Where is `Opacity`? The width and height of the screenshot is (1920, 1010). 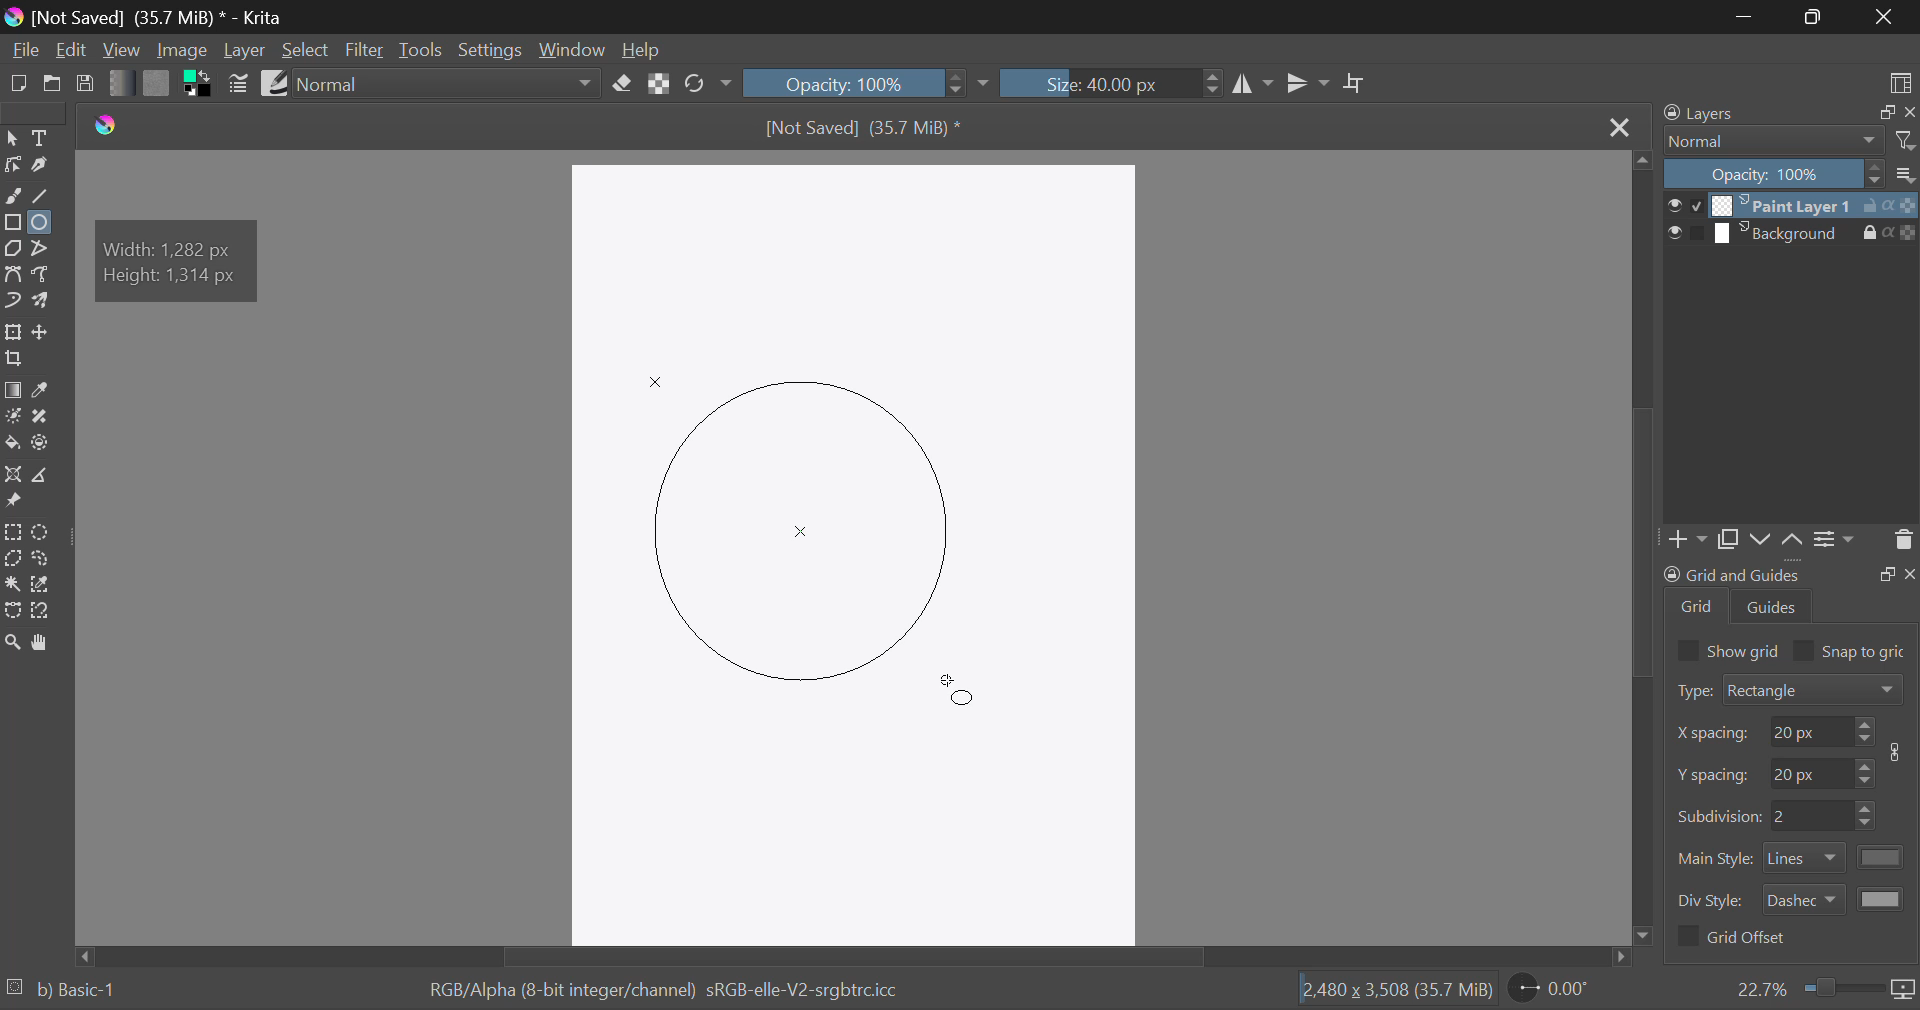
Opacity is located at coordinates (868, 83).